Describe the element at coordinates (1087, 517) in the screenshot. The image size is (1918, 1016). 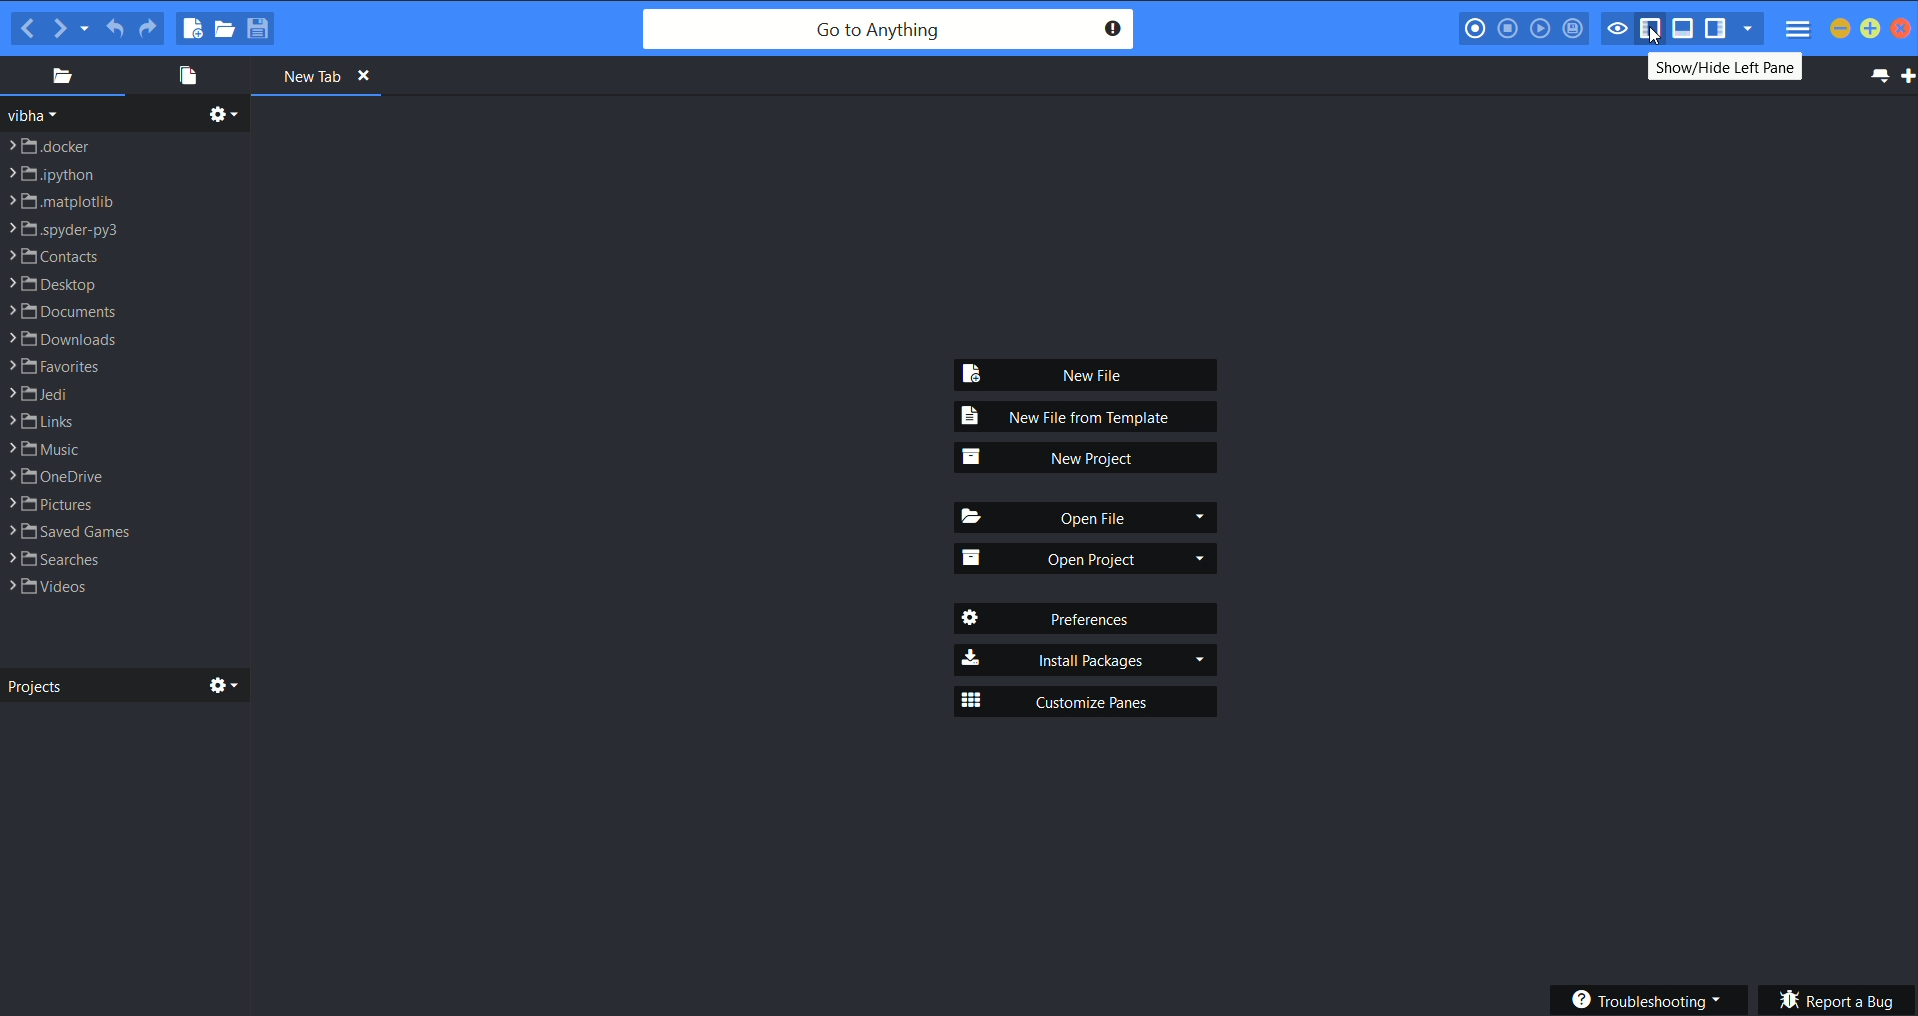
I see `open file` at that location.